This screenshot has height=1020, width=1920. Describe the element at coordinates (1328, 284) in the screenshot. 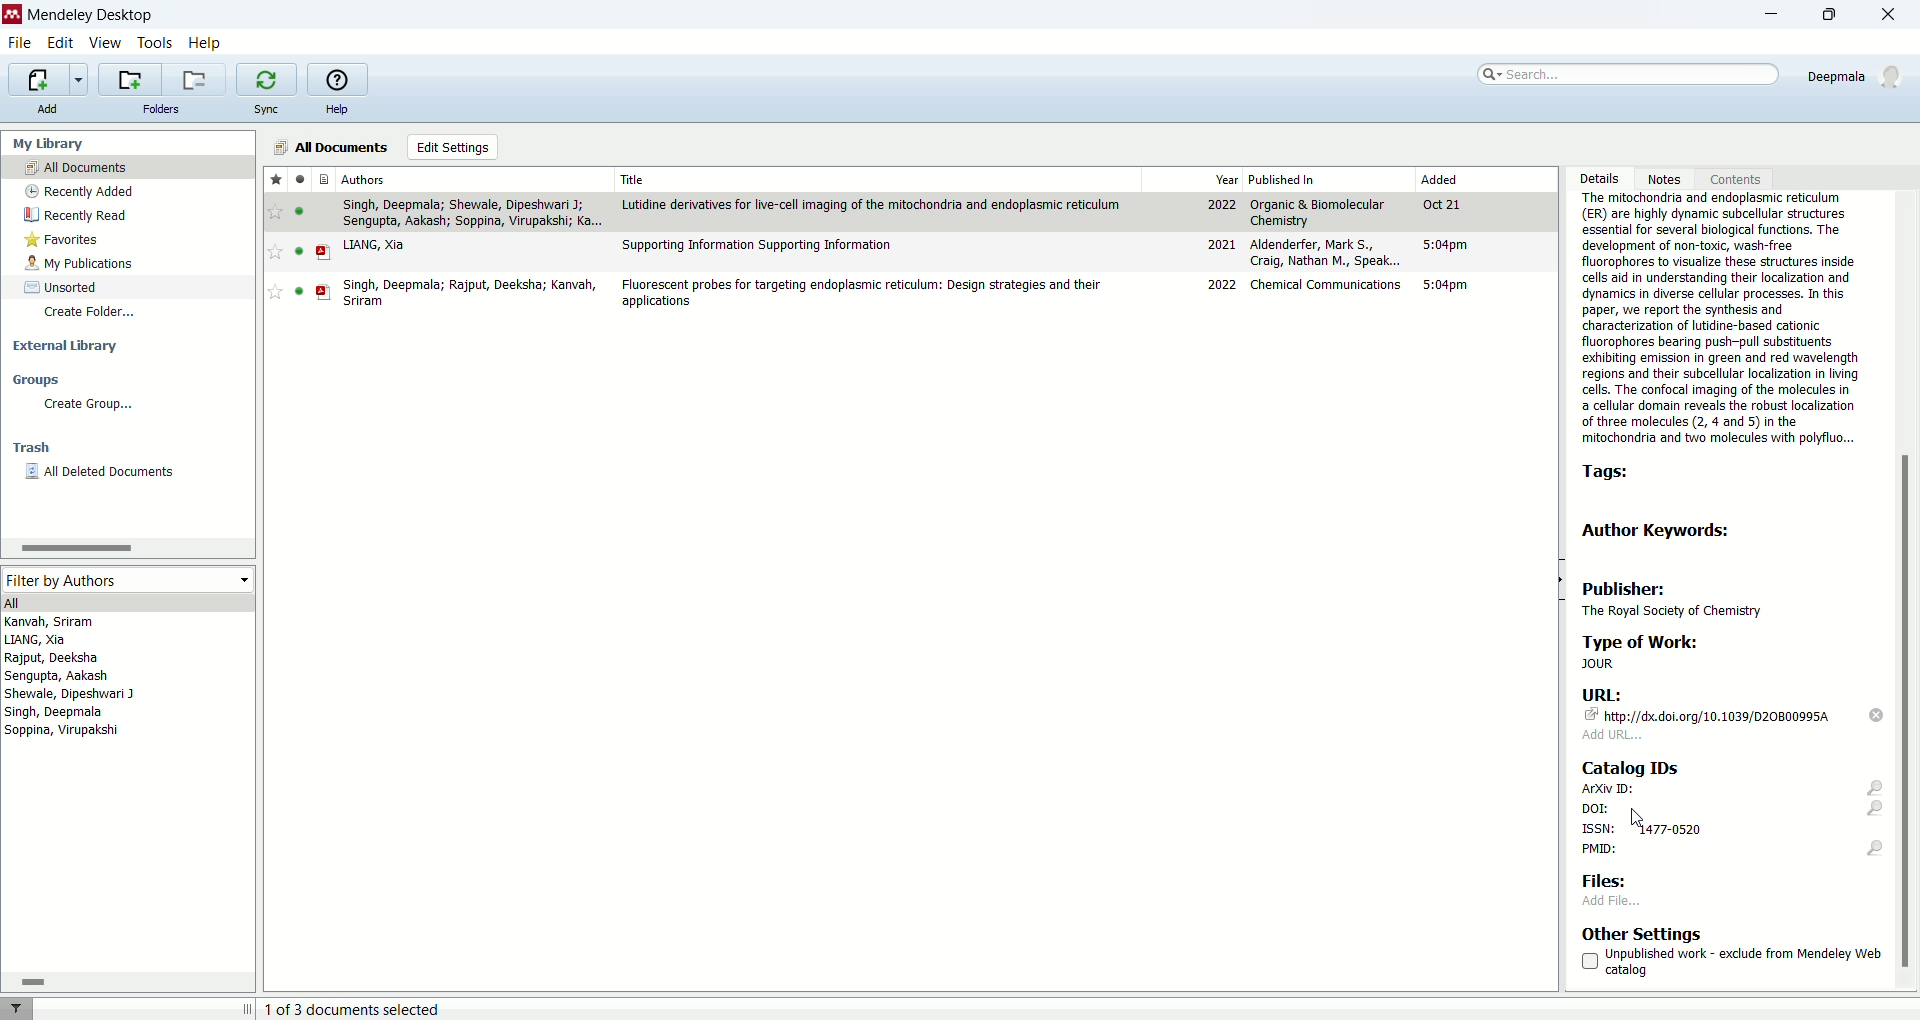

I see `chemical communications` at that location.